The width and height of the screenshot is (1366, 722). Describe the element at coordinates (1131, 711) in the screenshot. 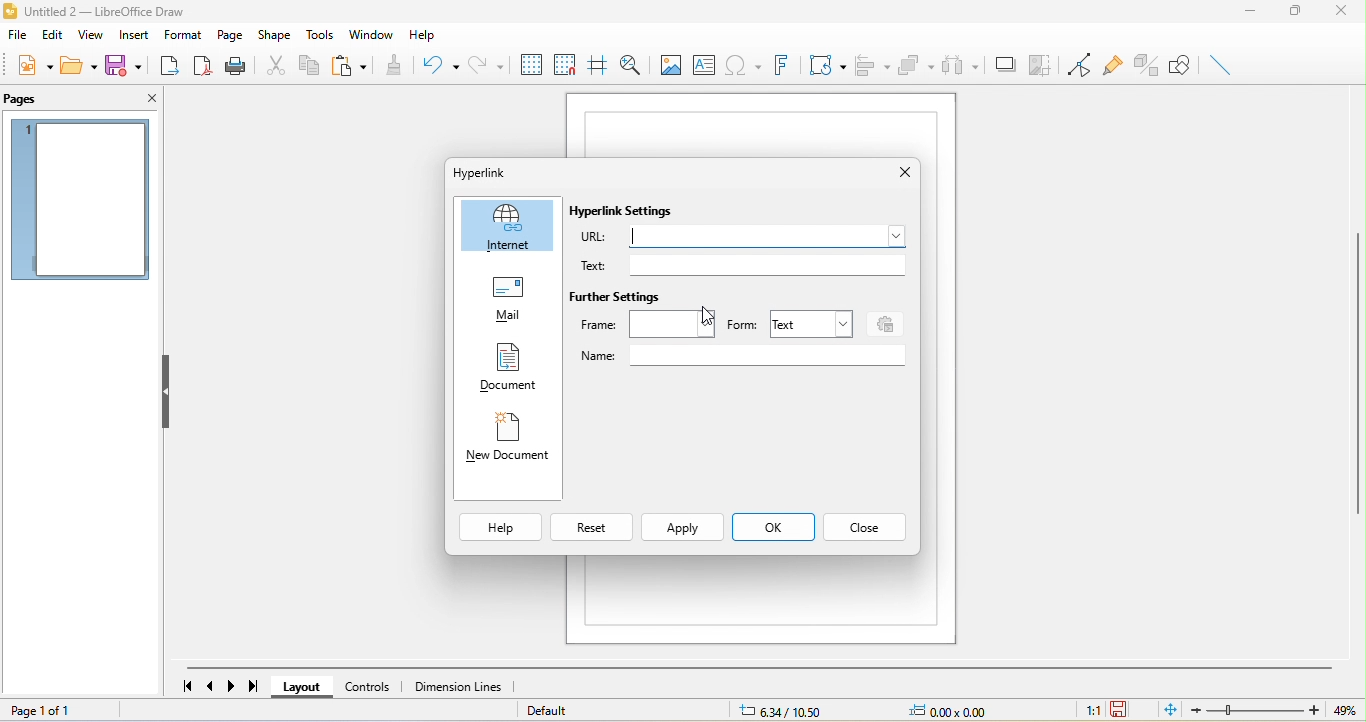

I see `the document has not been modified since the last save` at that location.